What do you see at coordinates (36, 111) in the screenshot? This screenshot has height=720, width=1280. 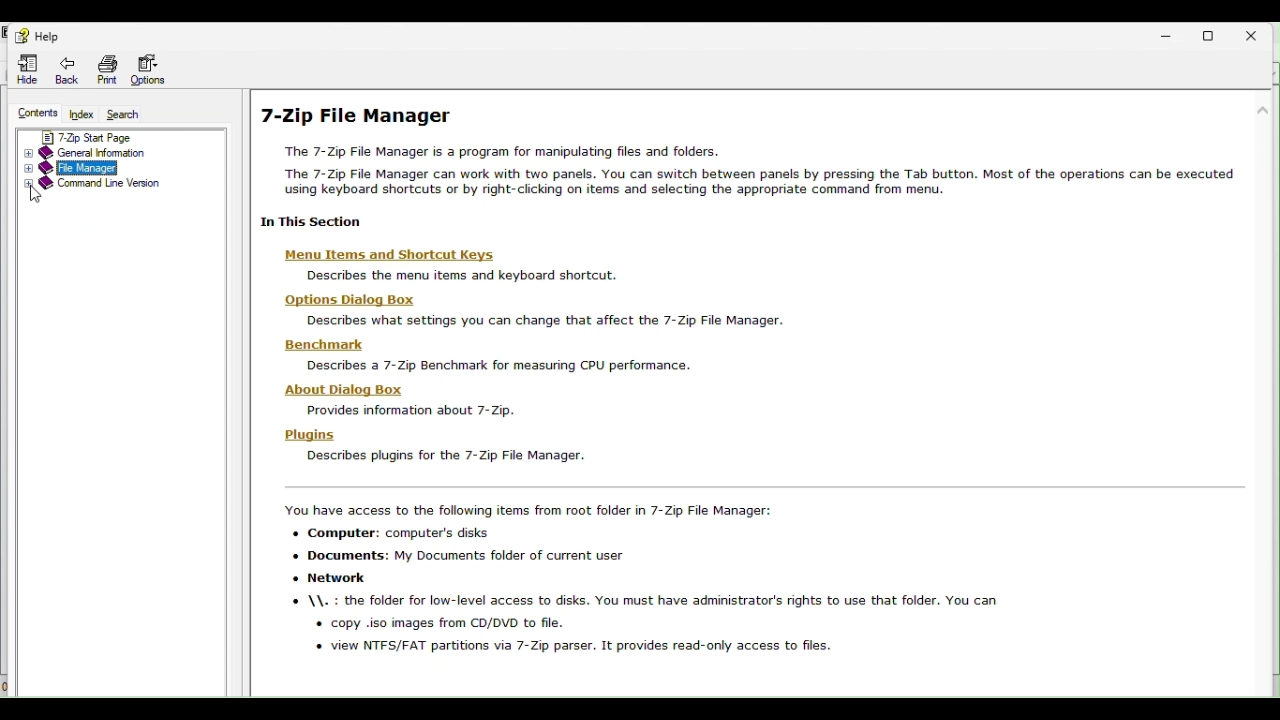 I see `content` at bounding box center [36, 111].